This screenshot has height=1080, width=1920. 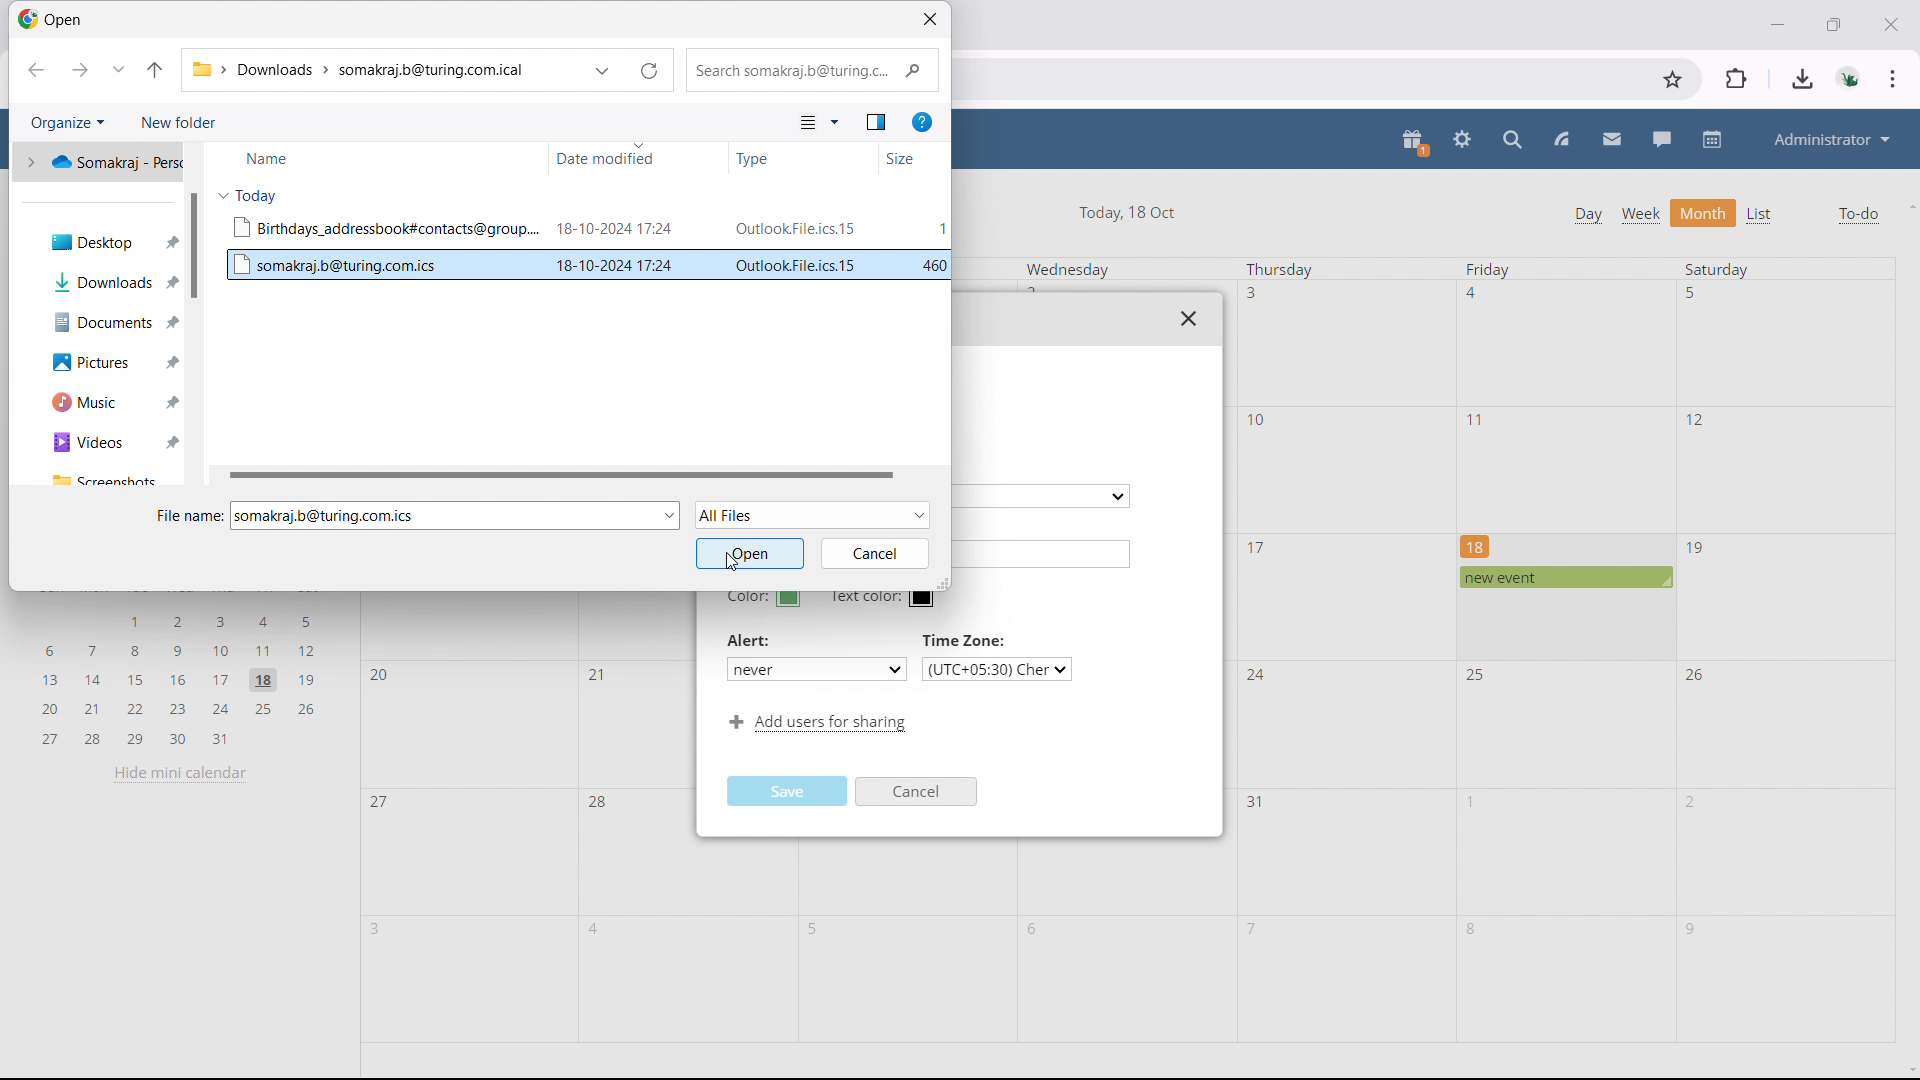 I want to click on feed, so click(x=1560, y=140).